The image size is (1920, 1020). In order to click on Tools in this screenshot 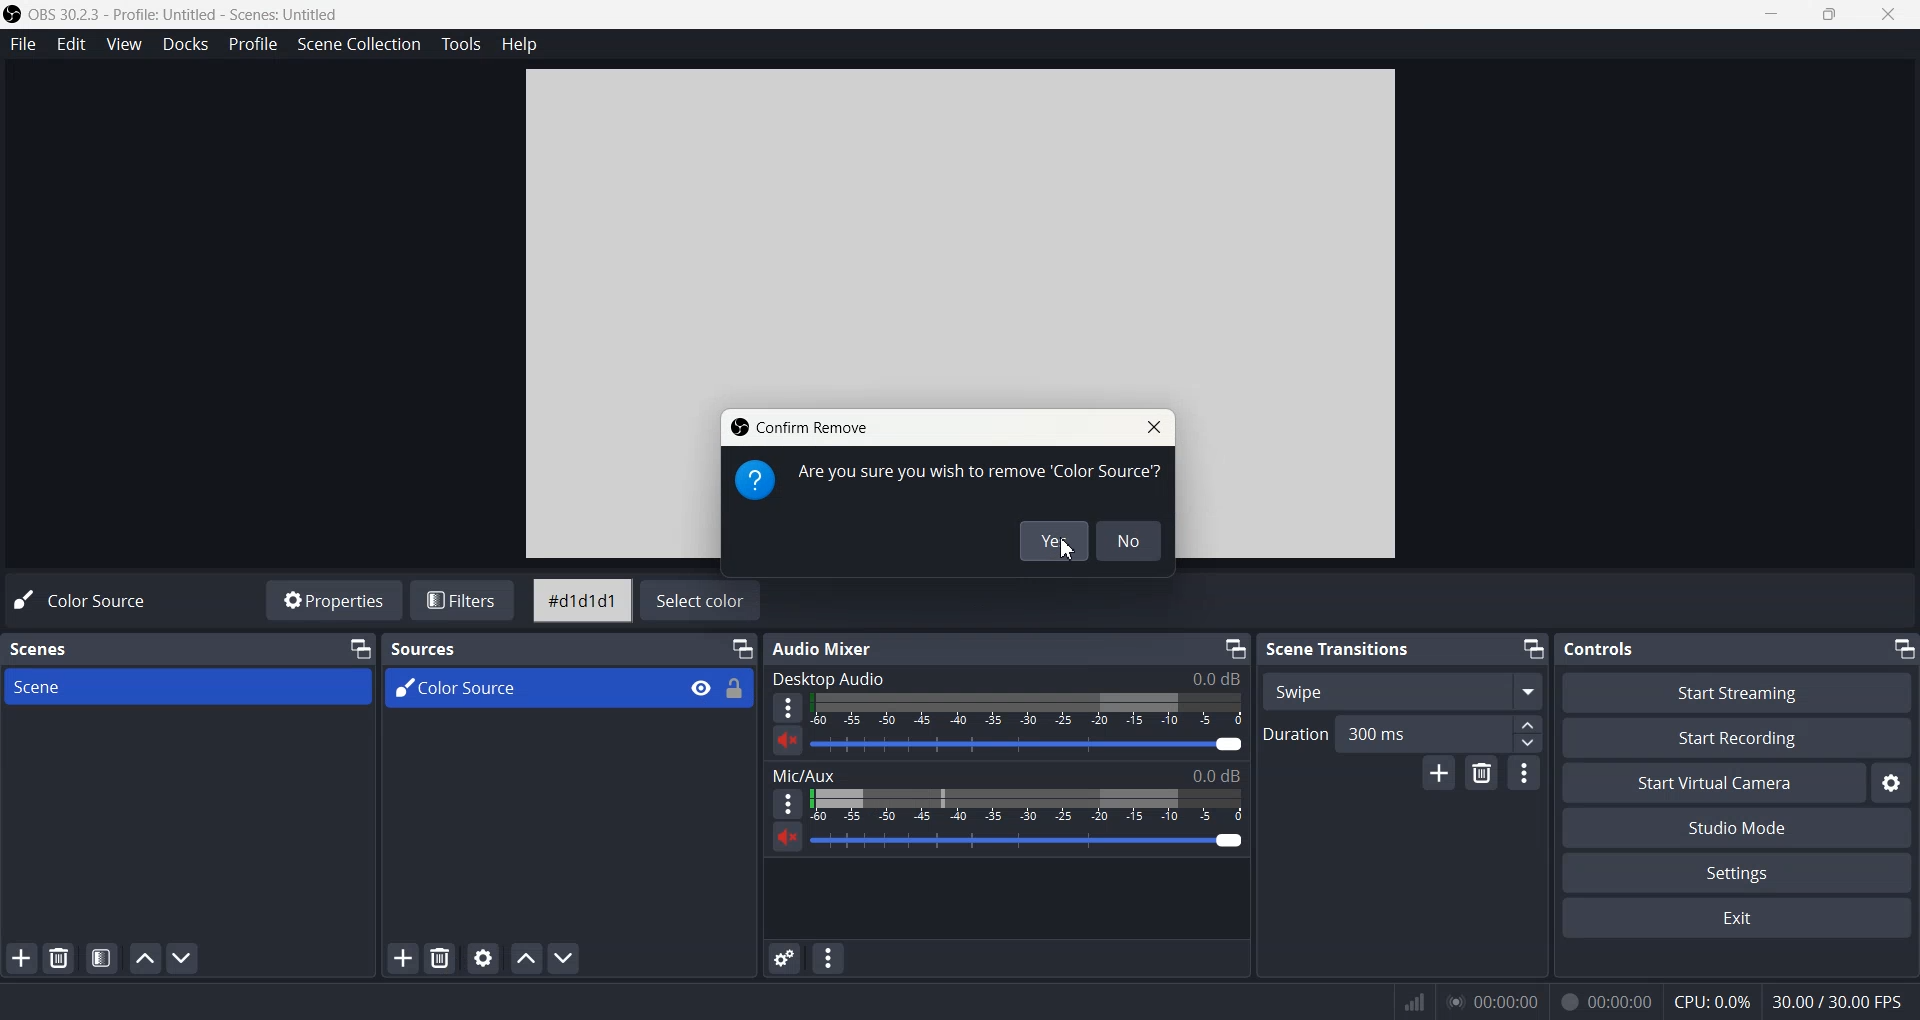, I will do `click(460, 44)`.